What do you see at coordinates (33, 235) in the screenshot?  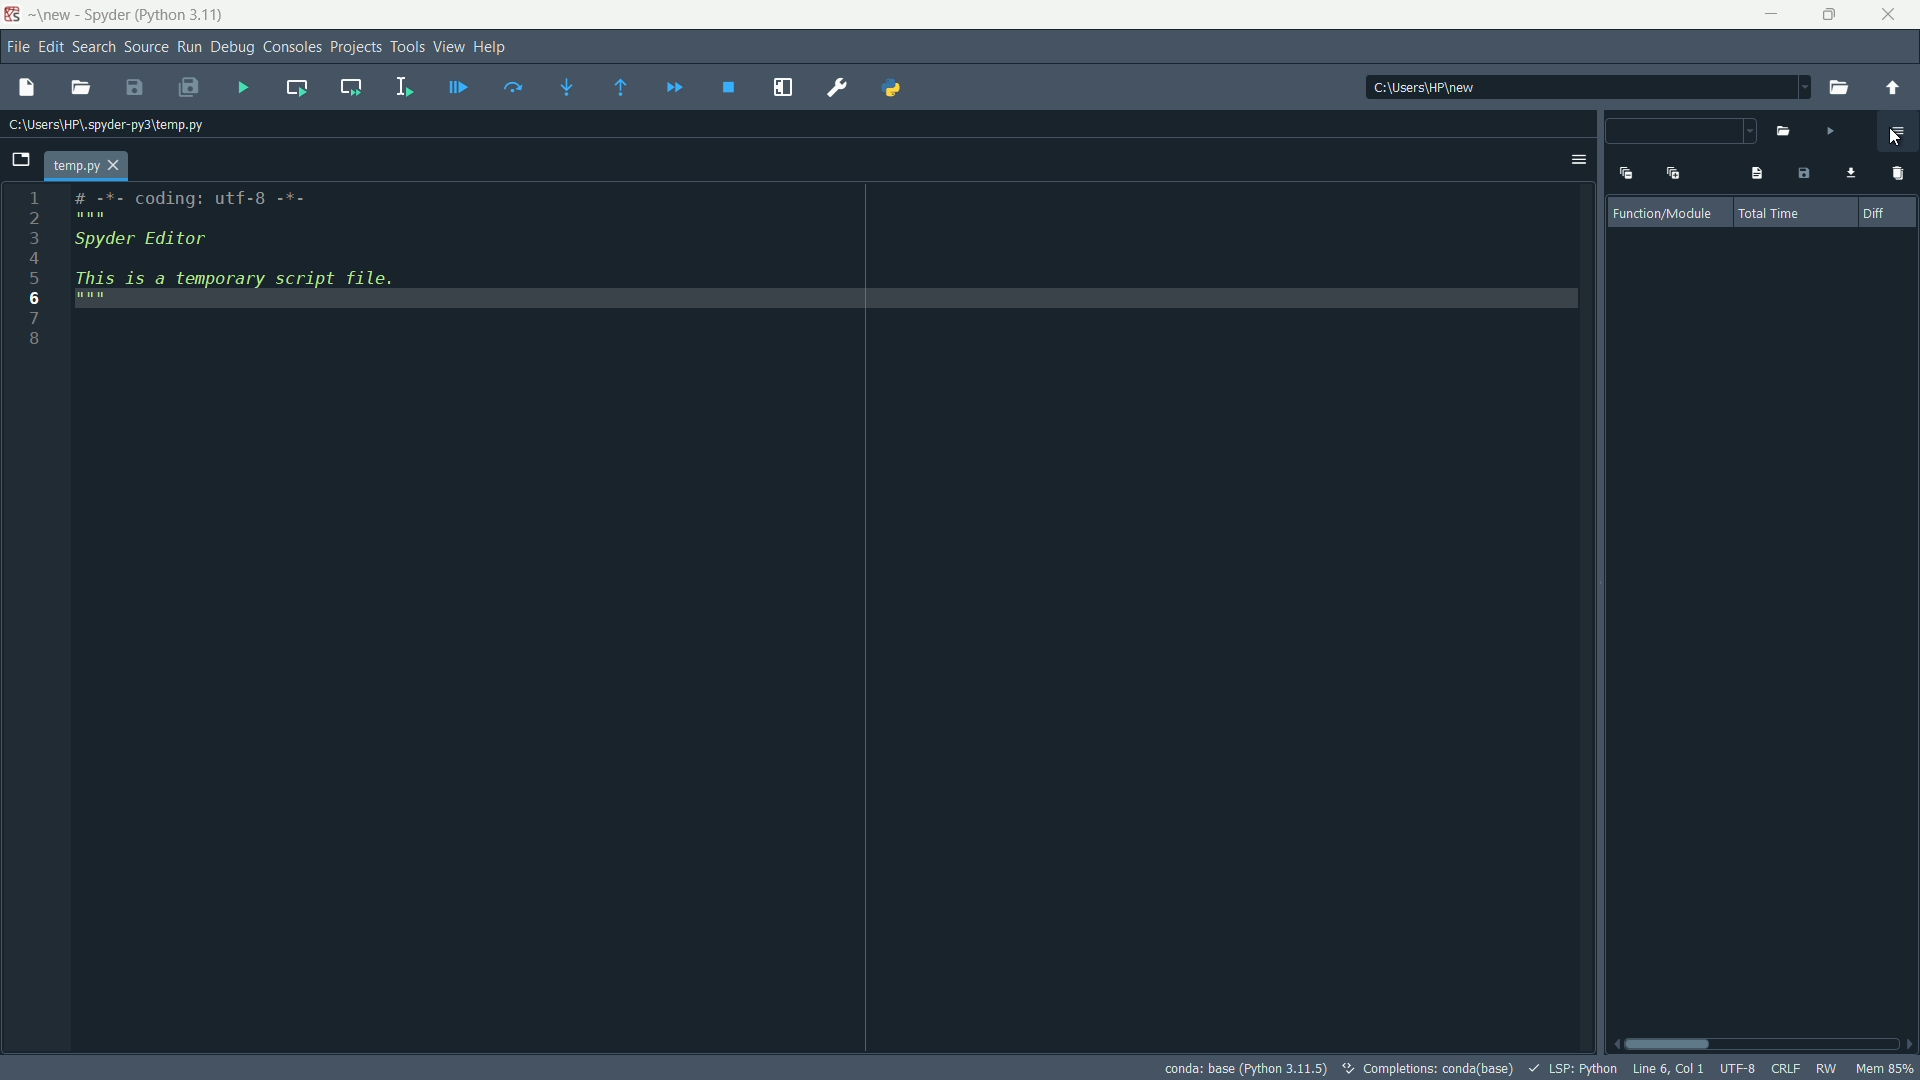 I see `3` at bounding box center [33, 235].